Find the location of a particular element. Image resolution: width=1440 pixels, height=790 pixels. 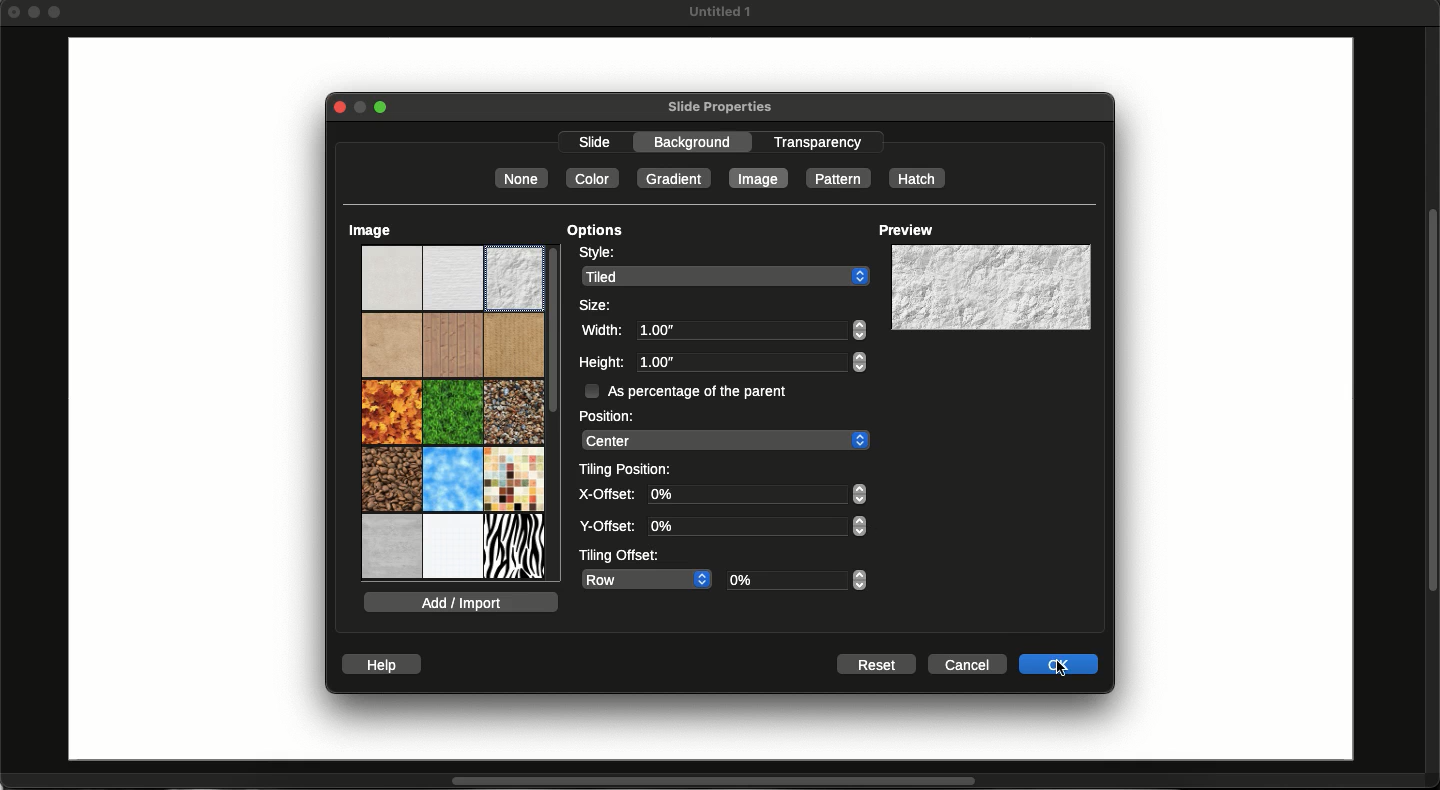

Maximize is located at coordinates (57, 14).